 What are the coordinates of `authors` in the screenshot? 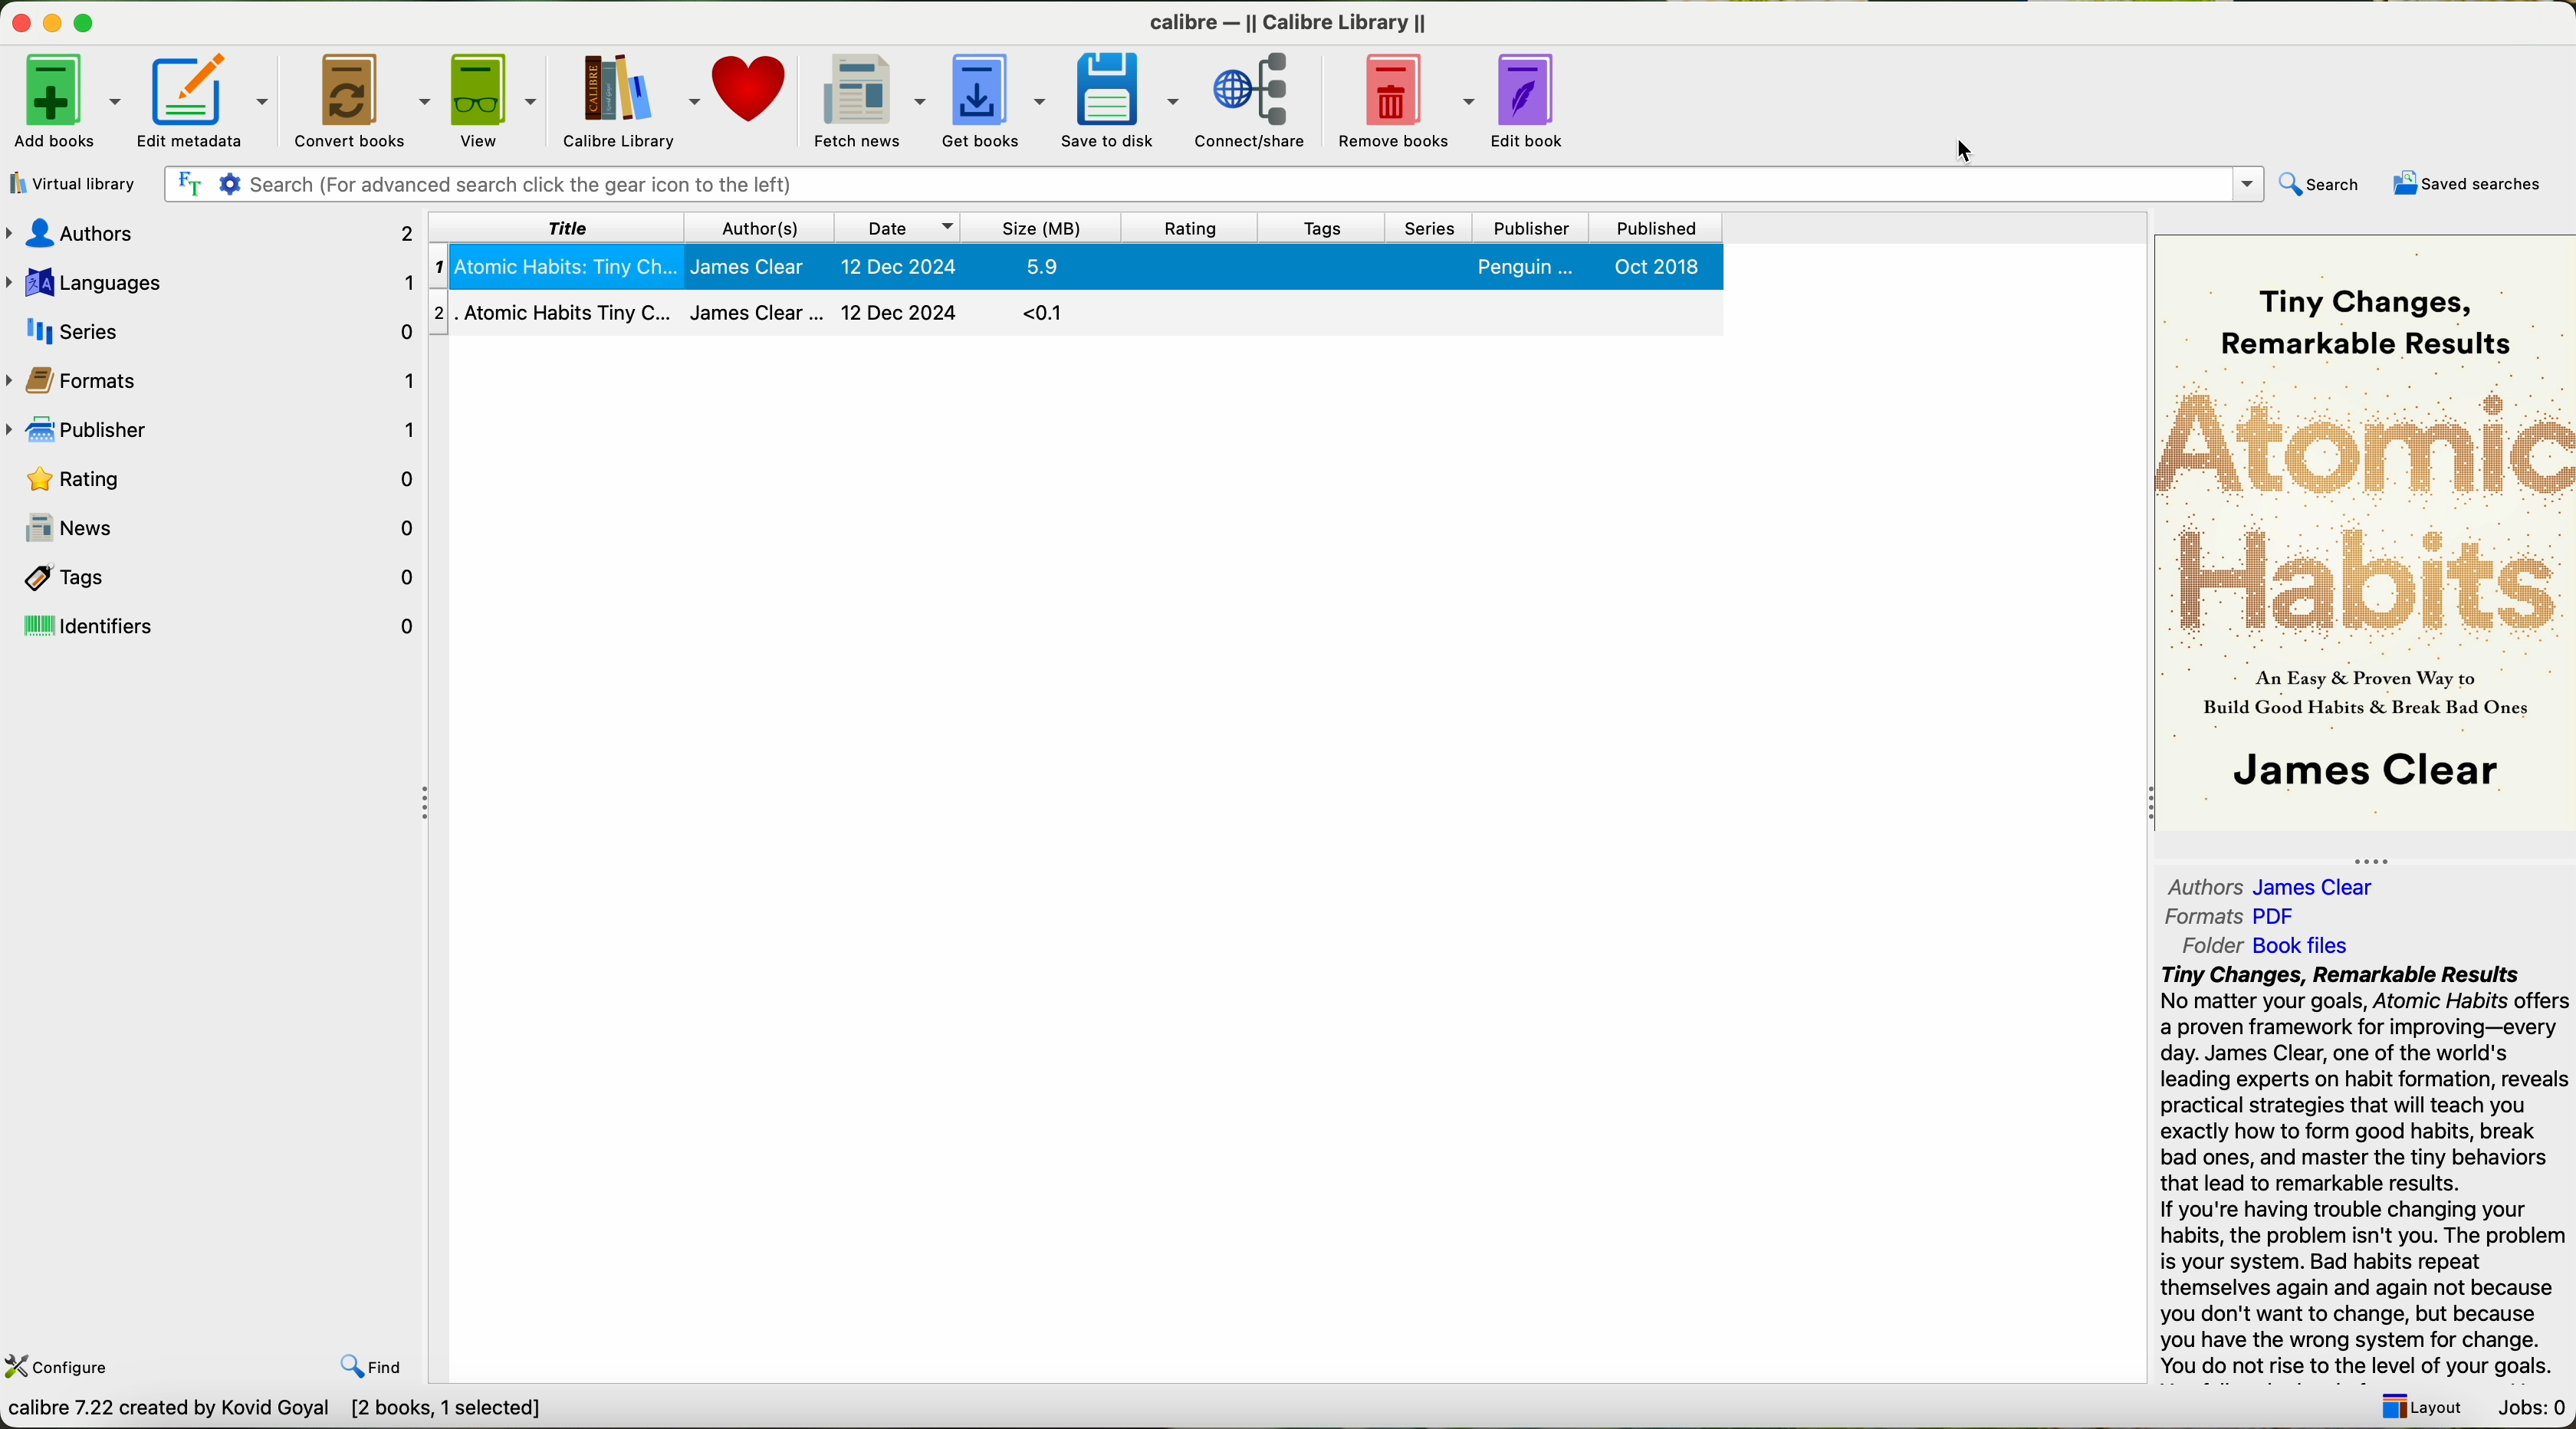 It's located at (213, 234).